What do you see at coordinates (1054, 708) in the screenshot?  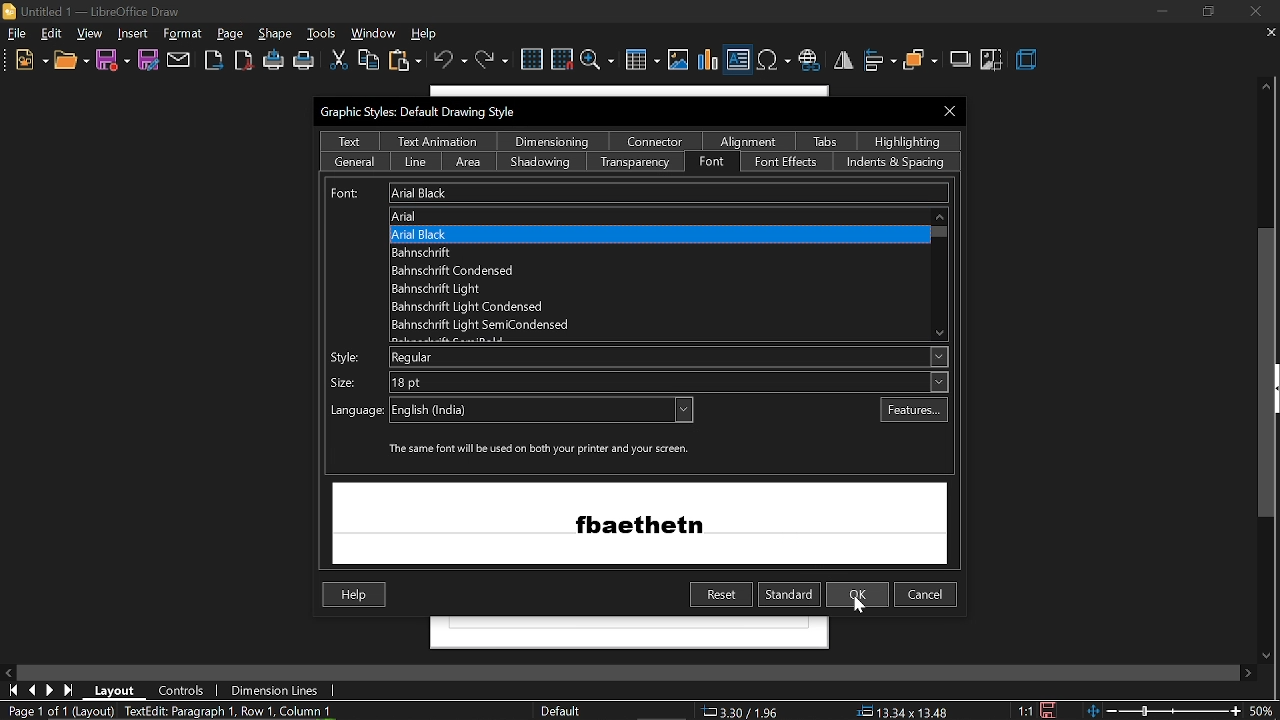 I see `save` at bounding box center [1054, 708].